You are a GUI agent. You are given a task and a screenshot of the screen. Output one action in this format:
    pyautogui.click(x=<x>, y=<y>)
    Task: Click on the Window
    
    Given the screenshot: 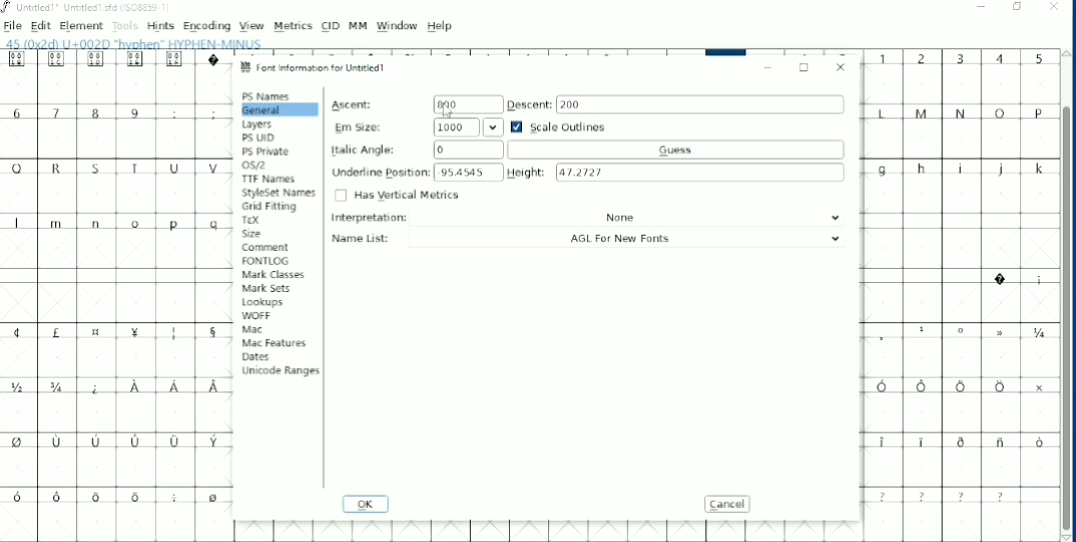 What is the action you would take?
    pyautogui.click(x=397, y=26)
    